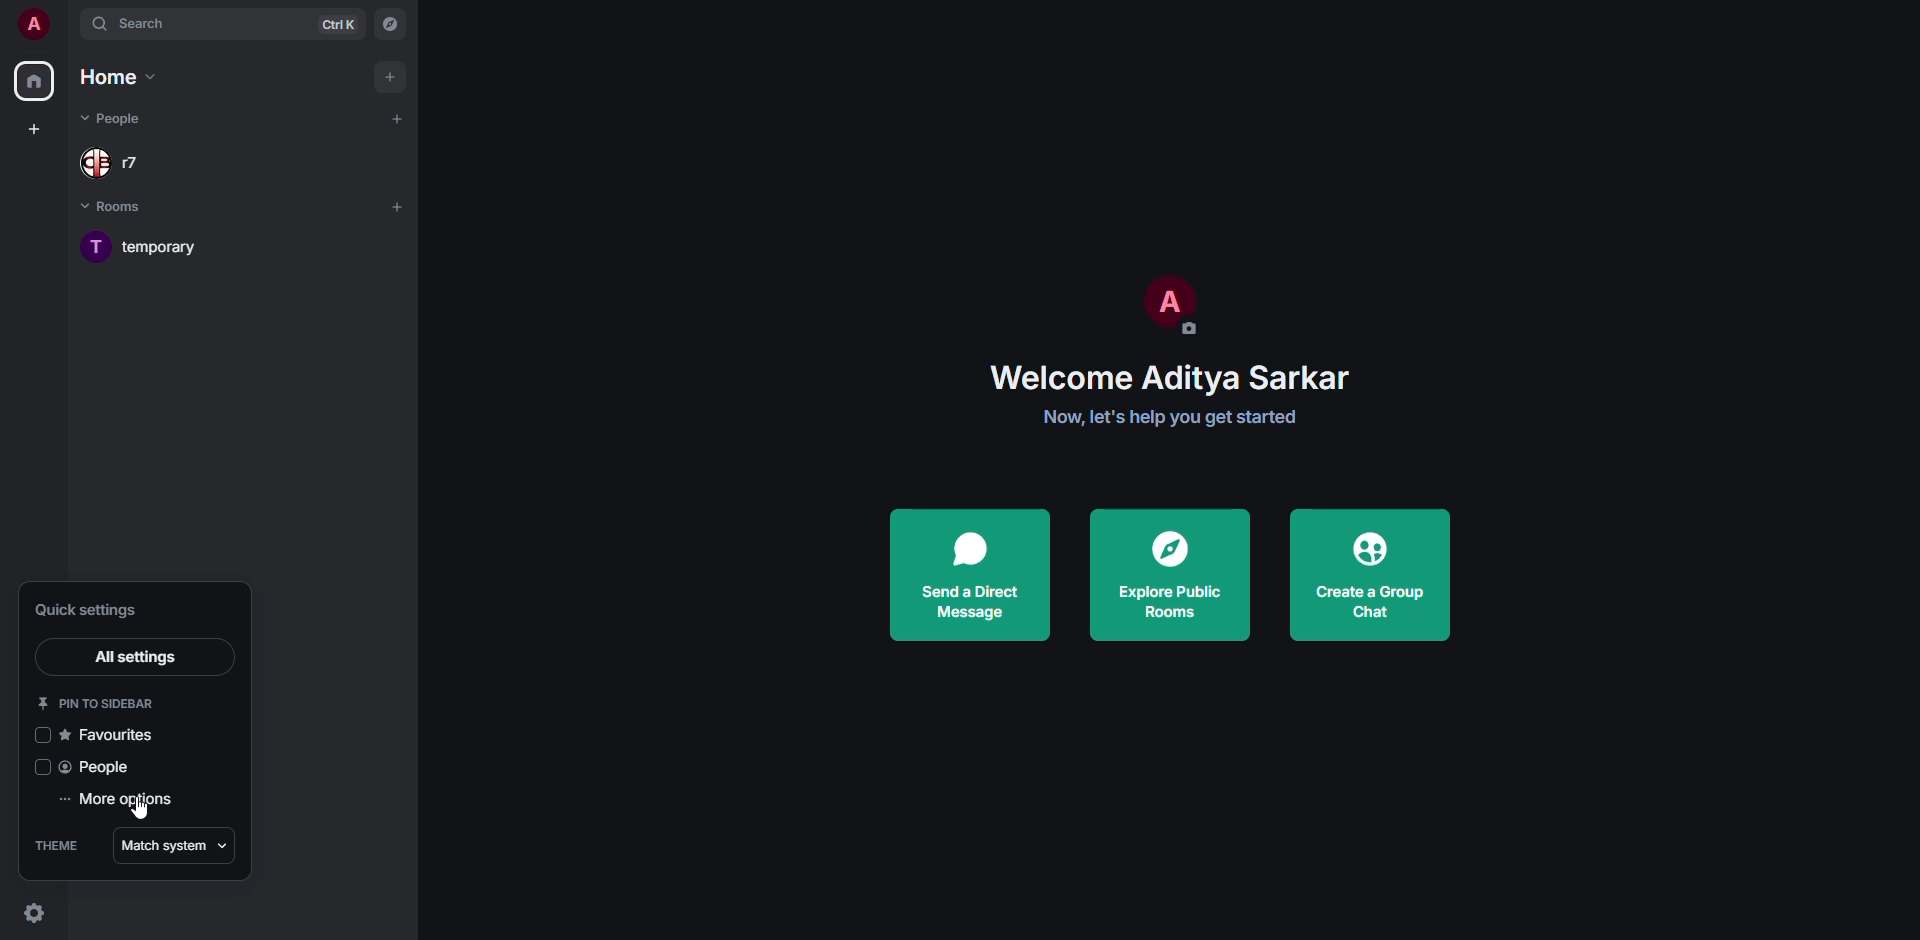 The height and width of the screenshot is (940, 1920). Describe the element at coordinates (115, 733) in the screenshot. I see `favorites` at that location.